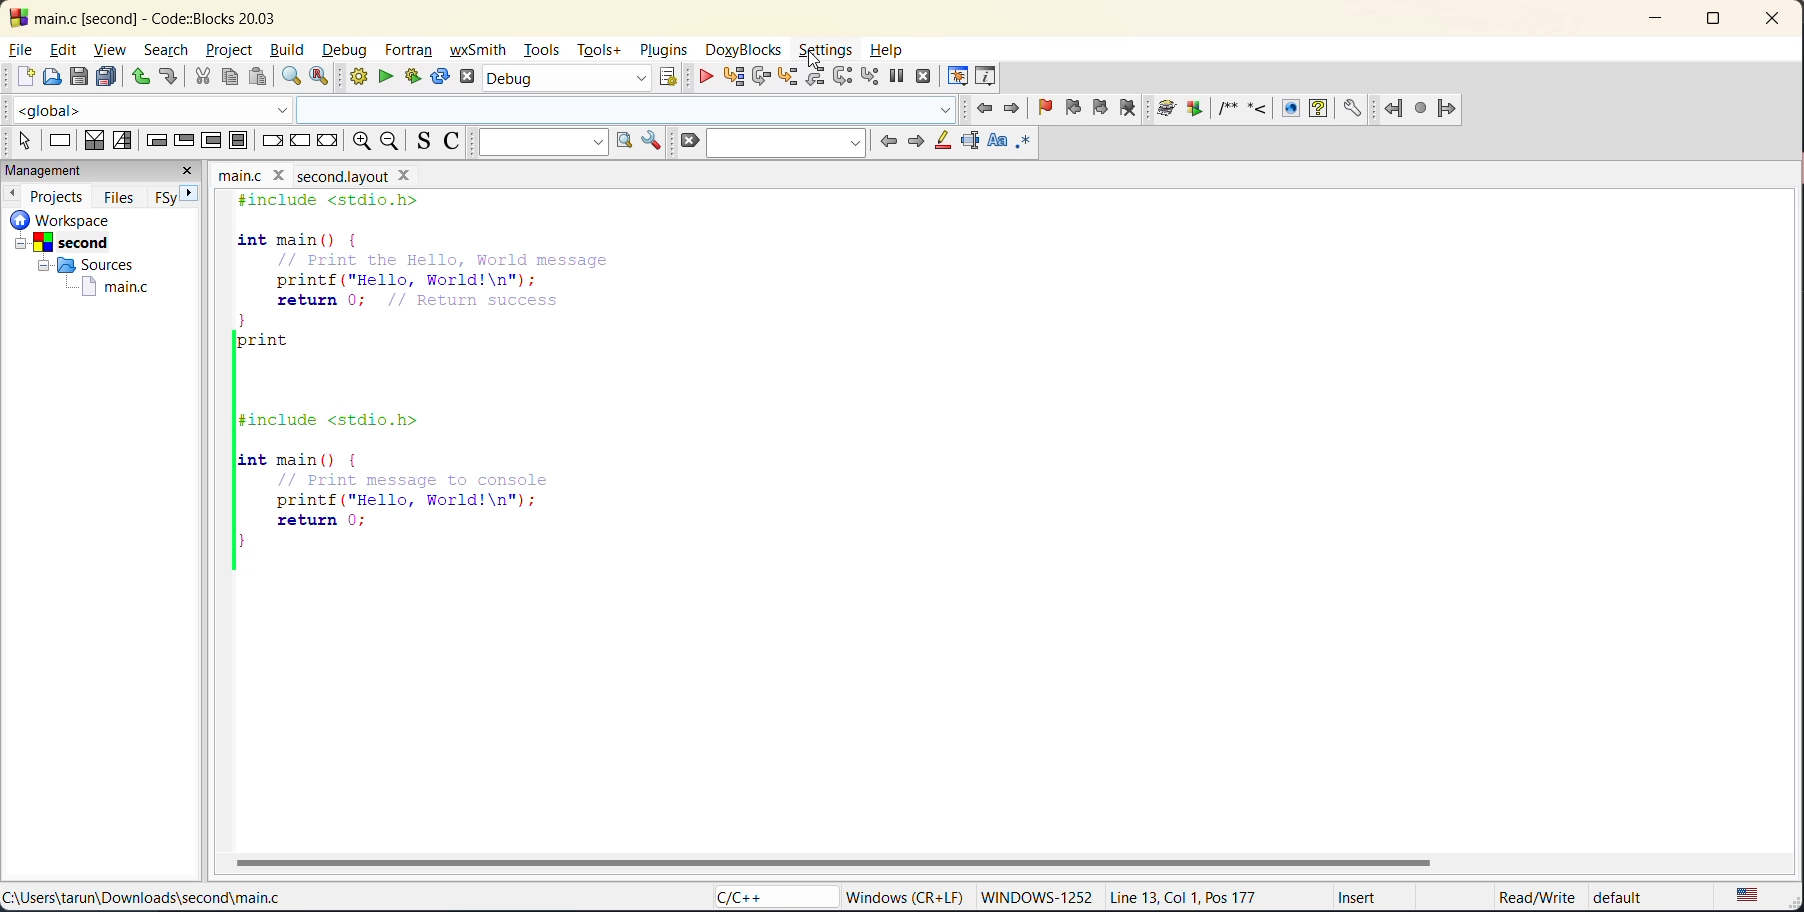 This screenshot has width=1804, height=912. I want to click on view, so click(113, 49).